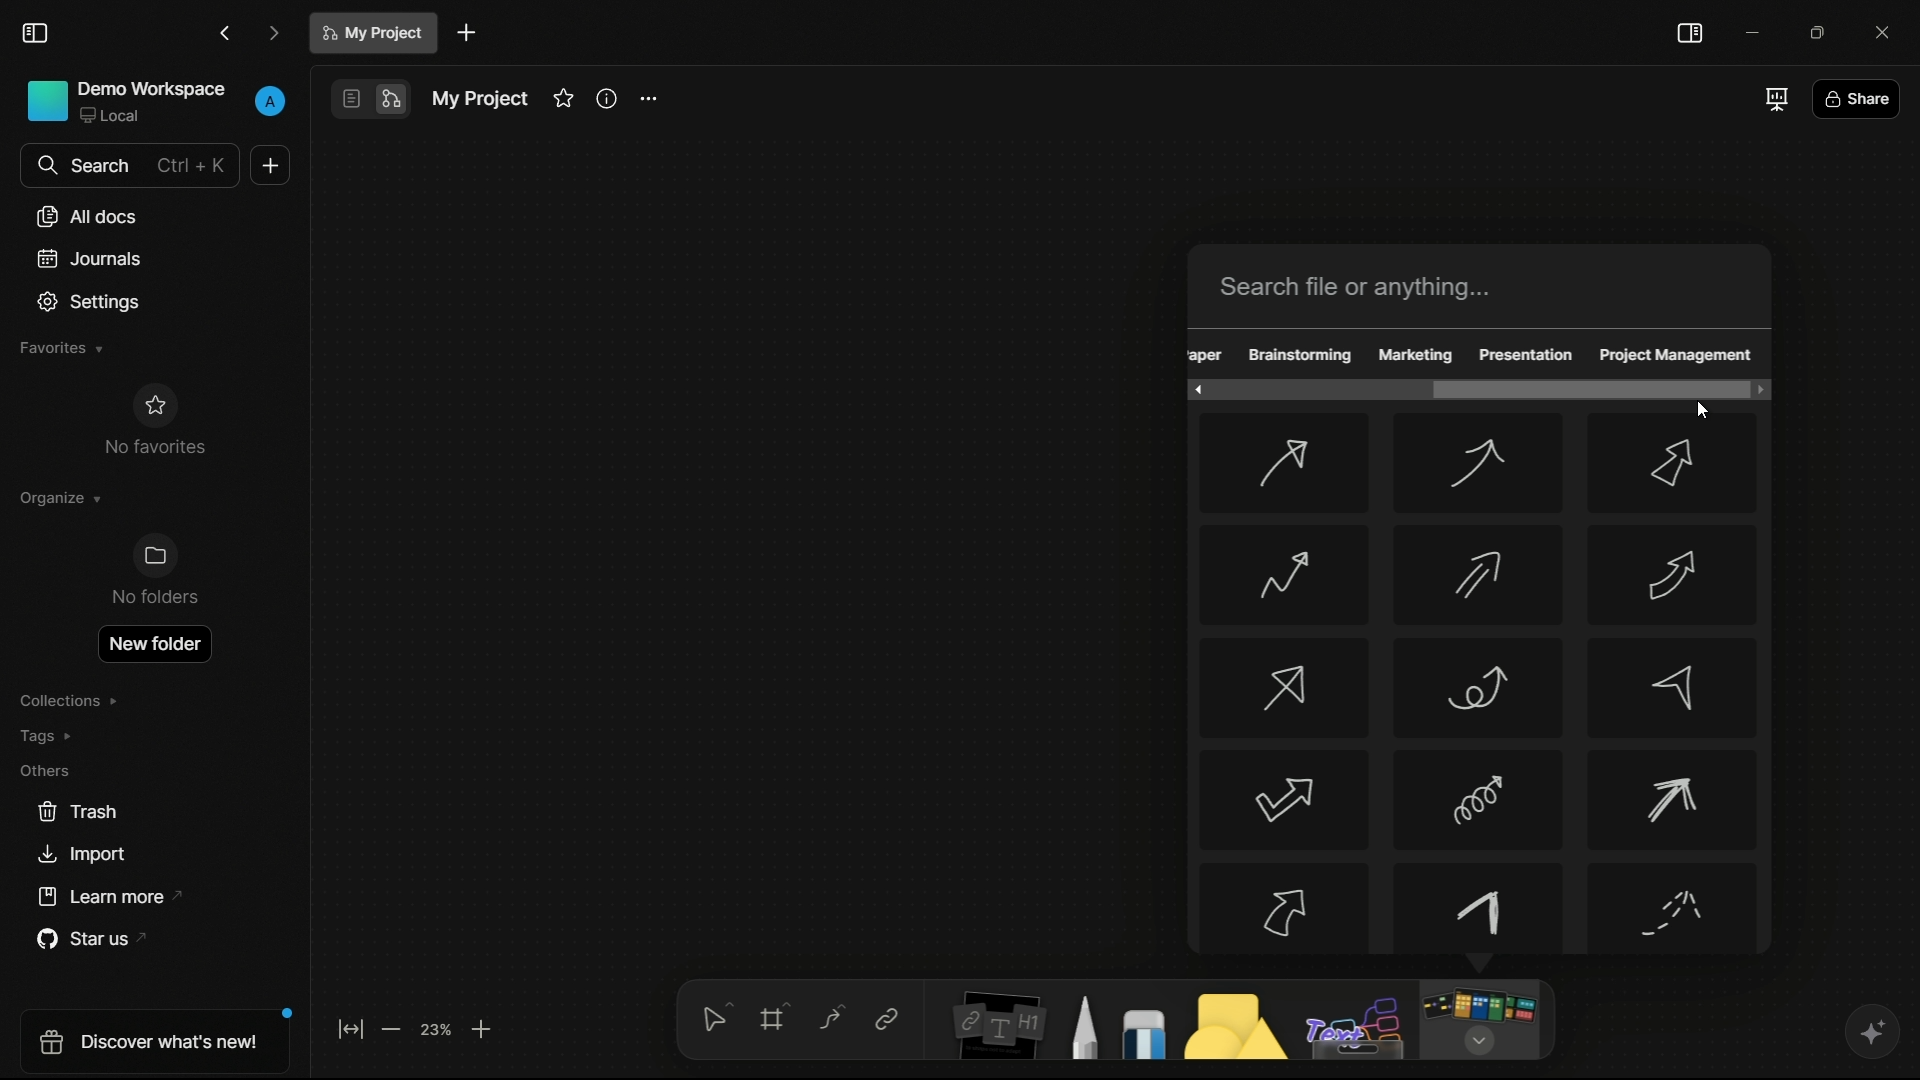  I want to click on connectors, so click(831, 1019).